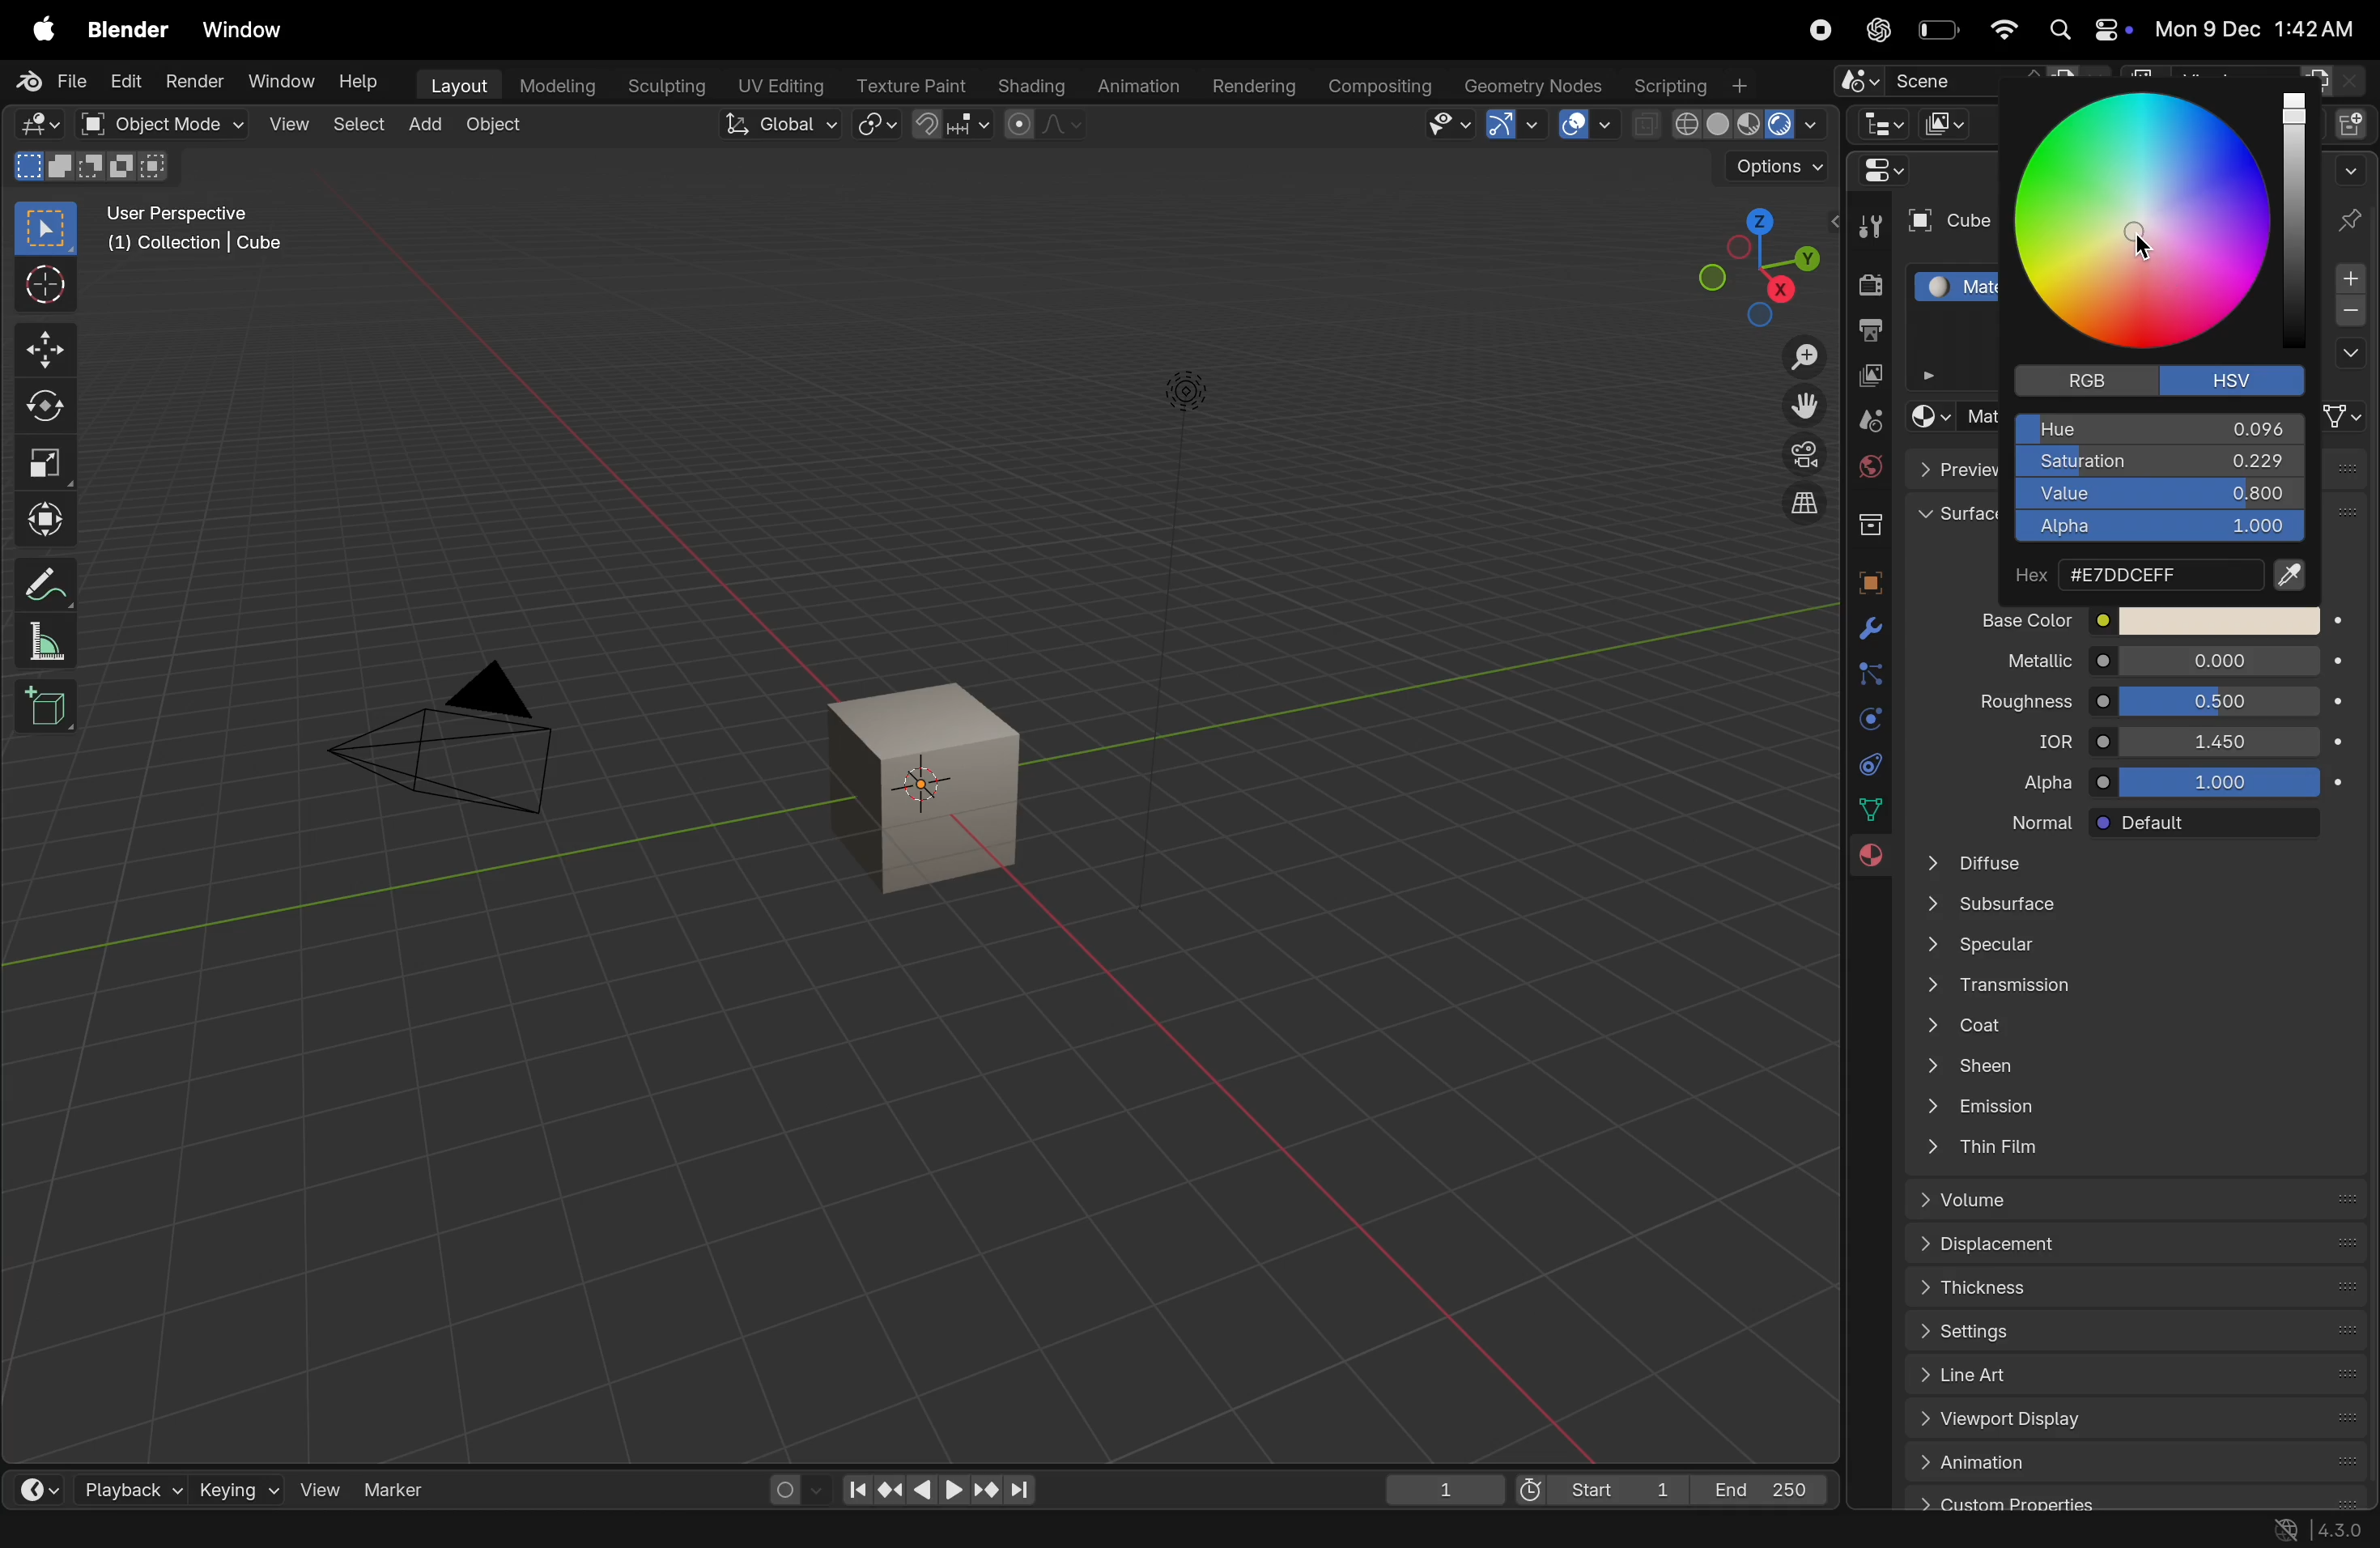  Describe the element at coordinates (778, 84) in the screenshot. I see `Uv editing` at that location.